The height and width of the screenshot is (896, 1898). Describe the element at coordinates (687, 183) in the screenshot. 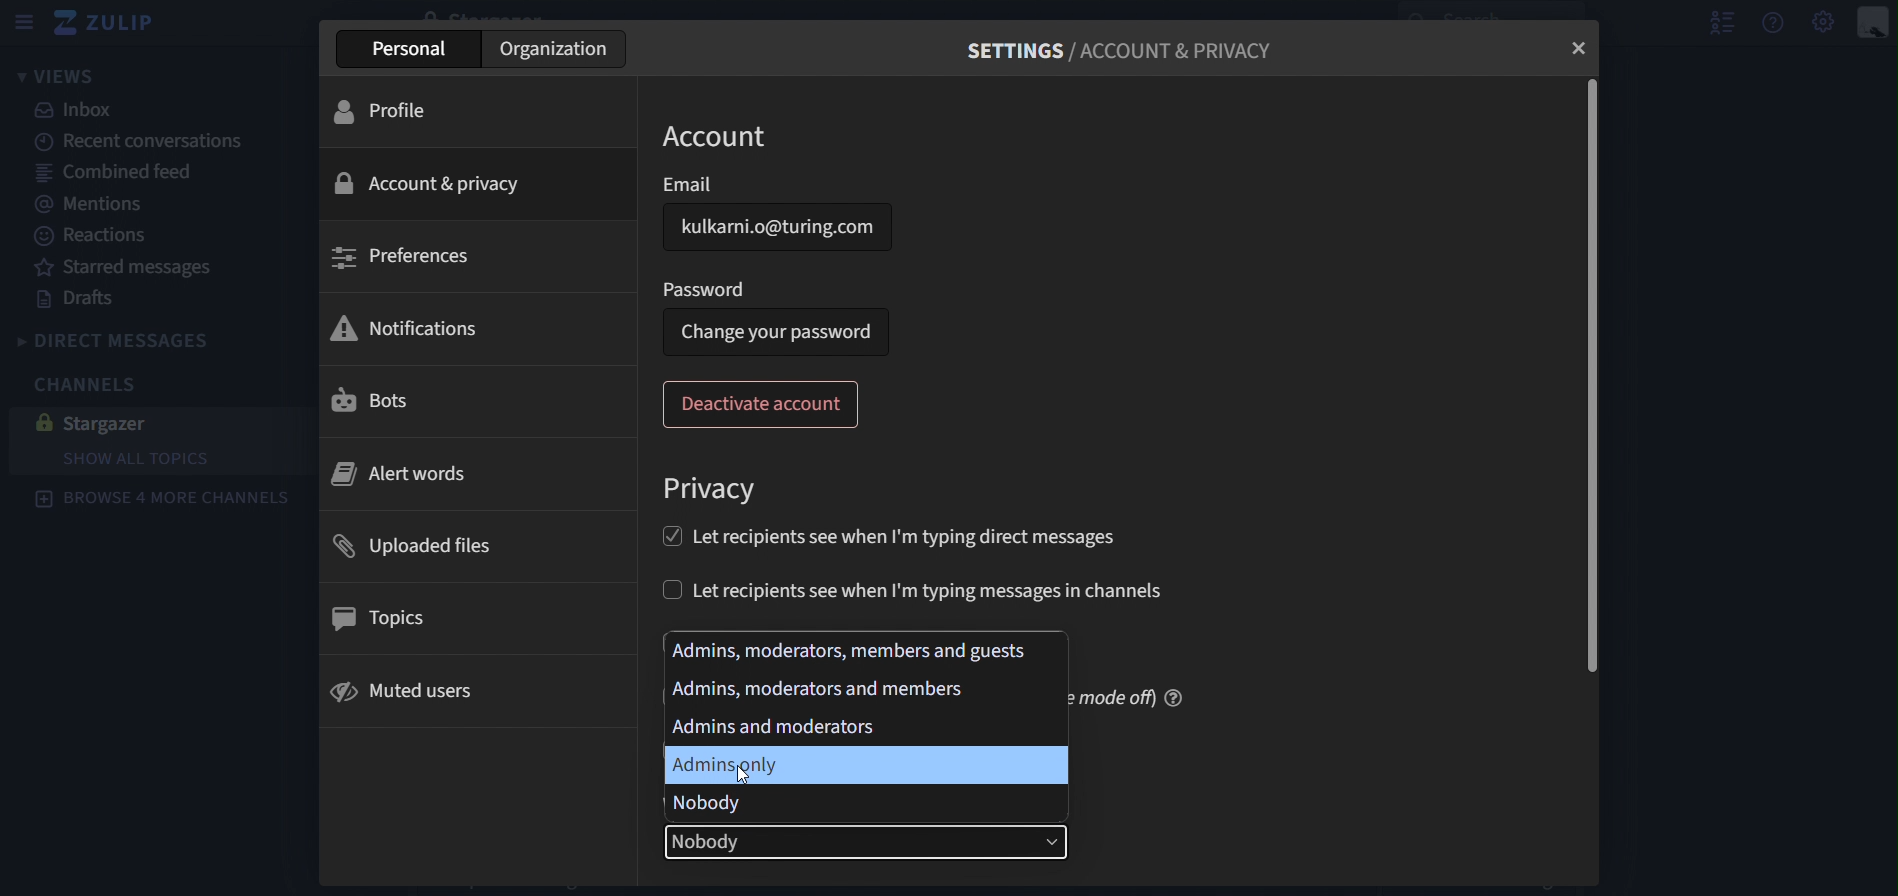

I see `email` at that location.